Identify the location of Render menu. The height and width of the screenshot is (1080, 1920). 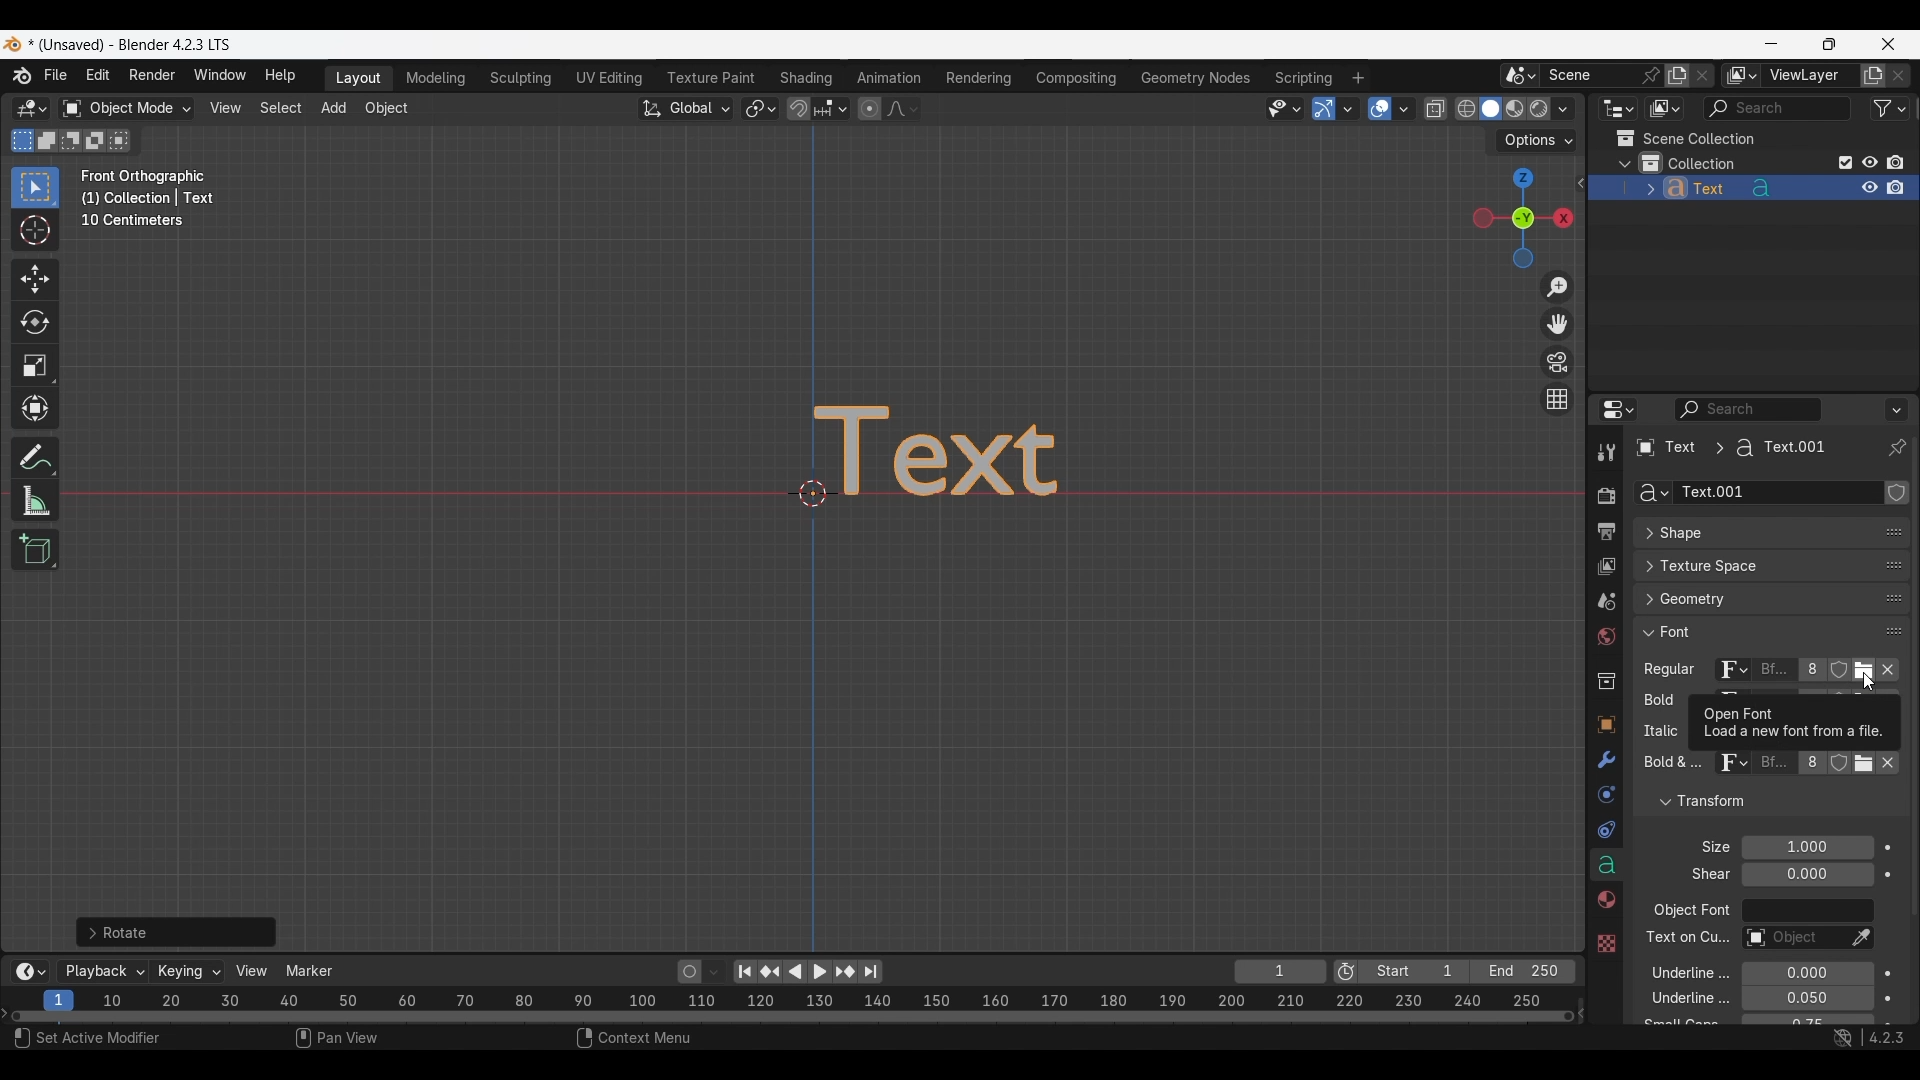
(152, 76).